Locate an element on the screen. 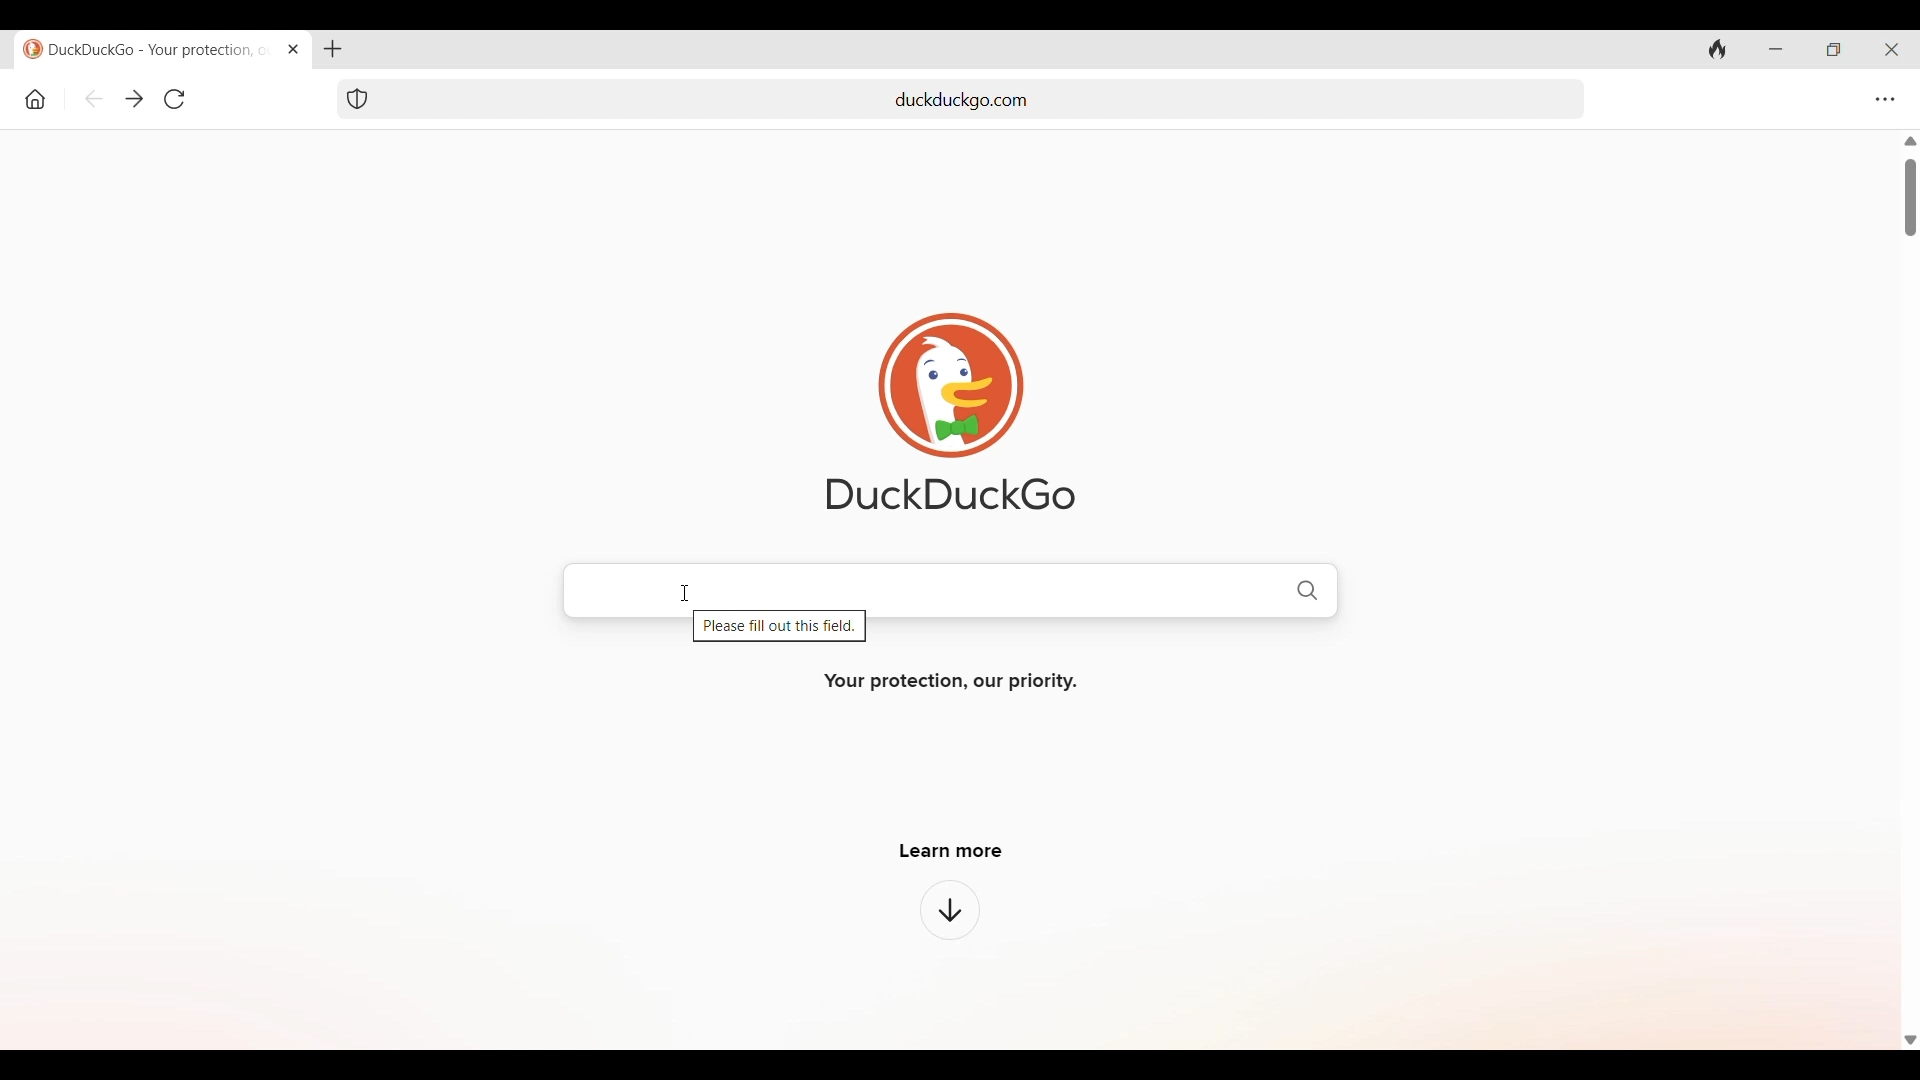 The height and width of the screenshot is (1080, 1920). Vertical slide bar is located at coordinates (1910, 198).